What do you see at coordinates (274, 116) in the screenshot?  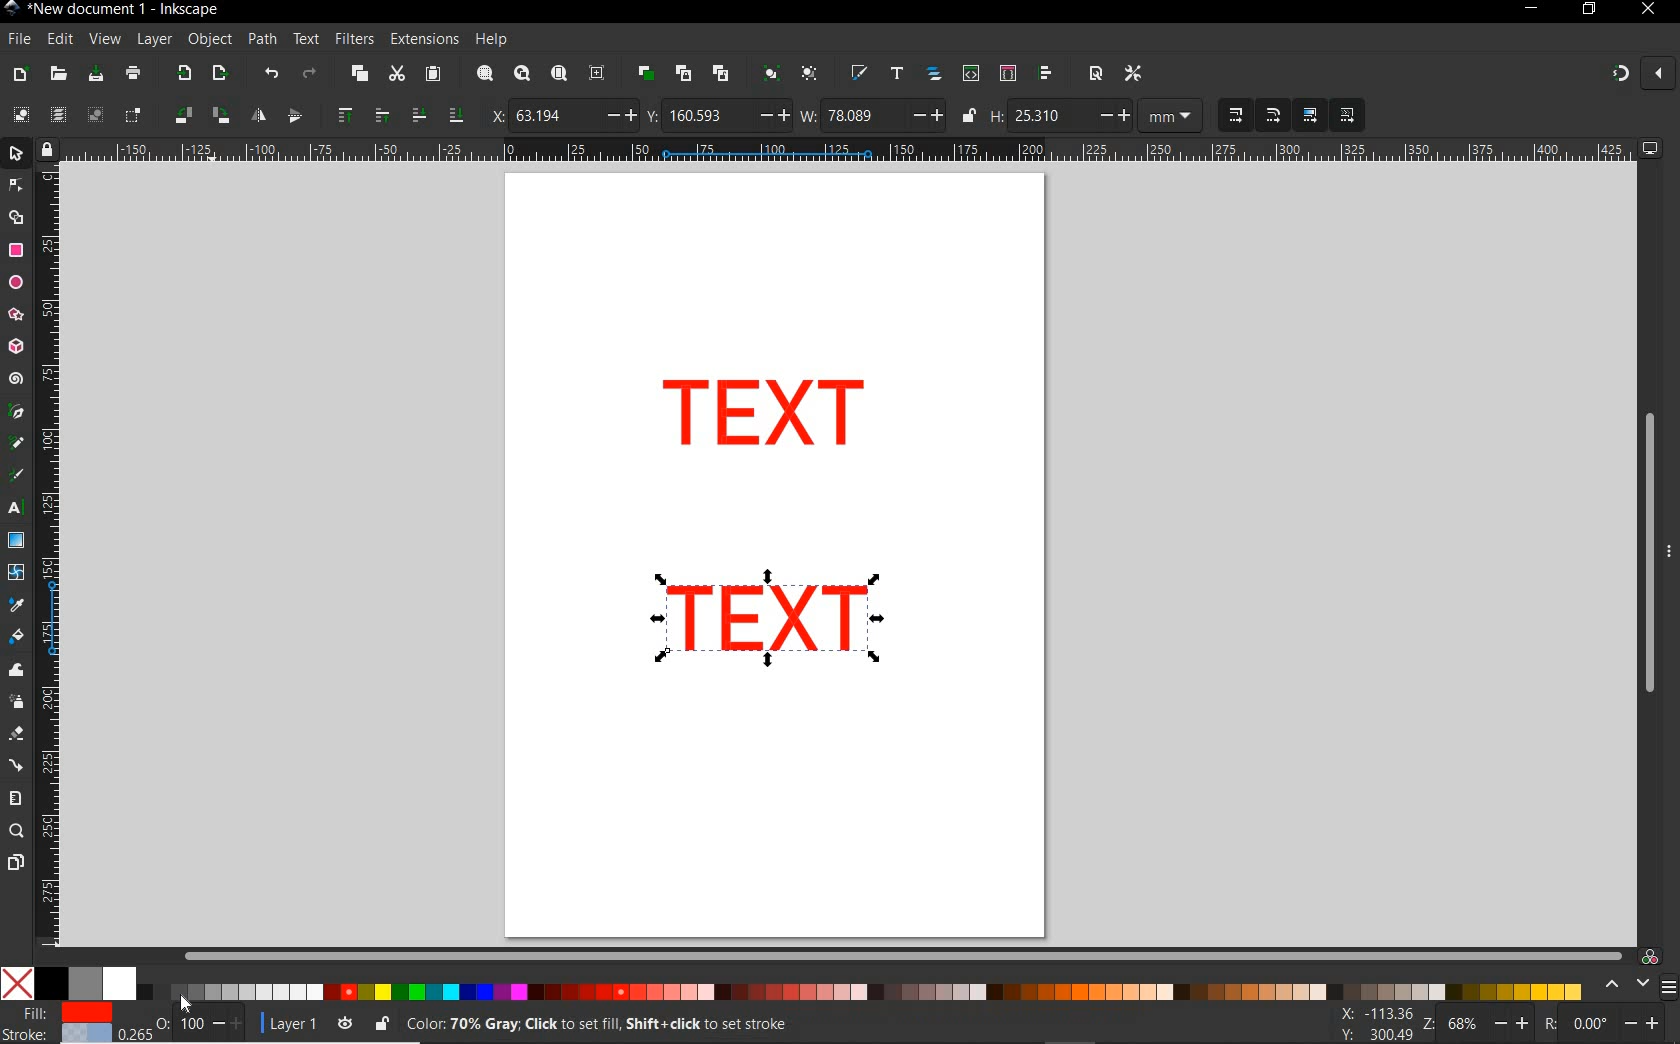 I see `object flip` at bounding box center [274, 116].